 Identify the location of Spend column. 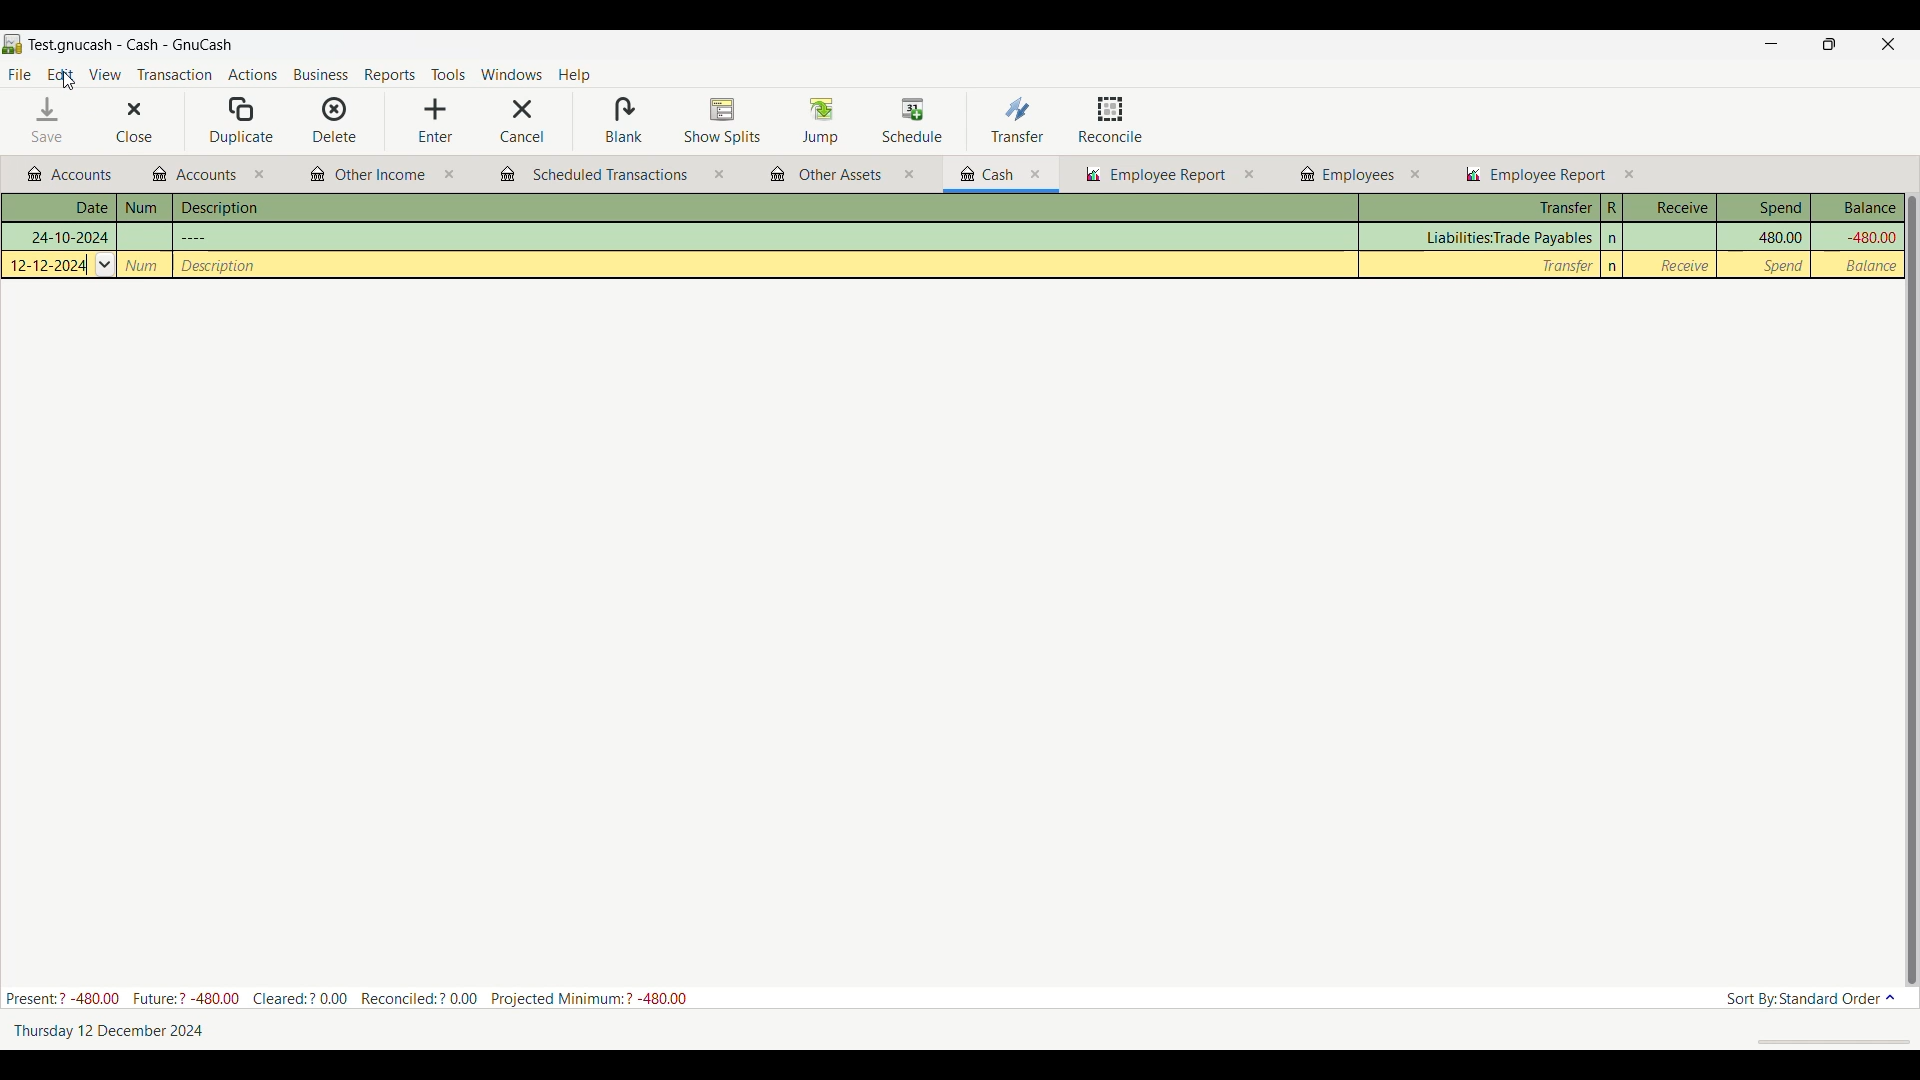
(1779, 236).